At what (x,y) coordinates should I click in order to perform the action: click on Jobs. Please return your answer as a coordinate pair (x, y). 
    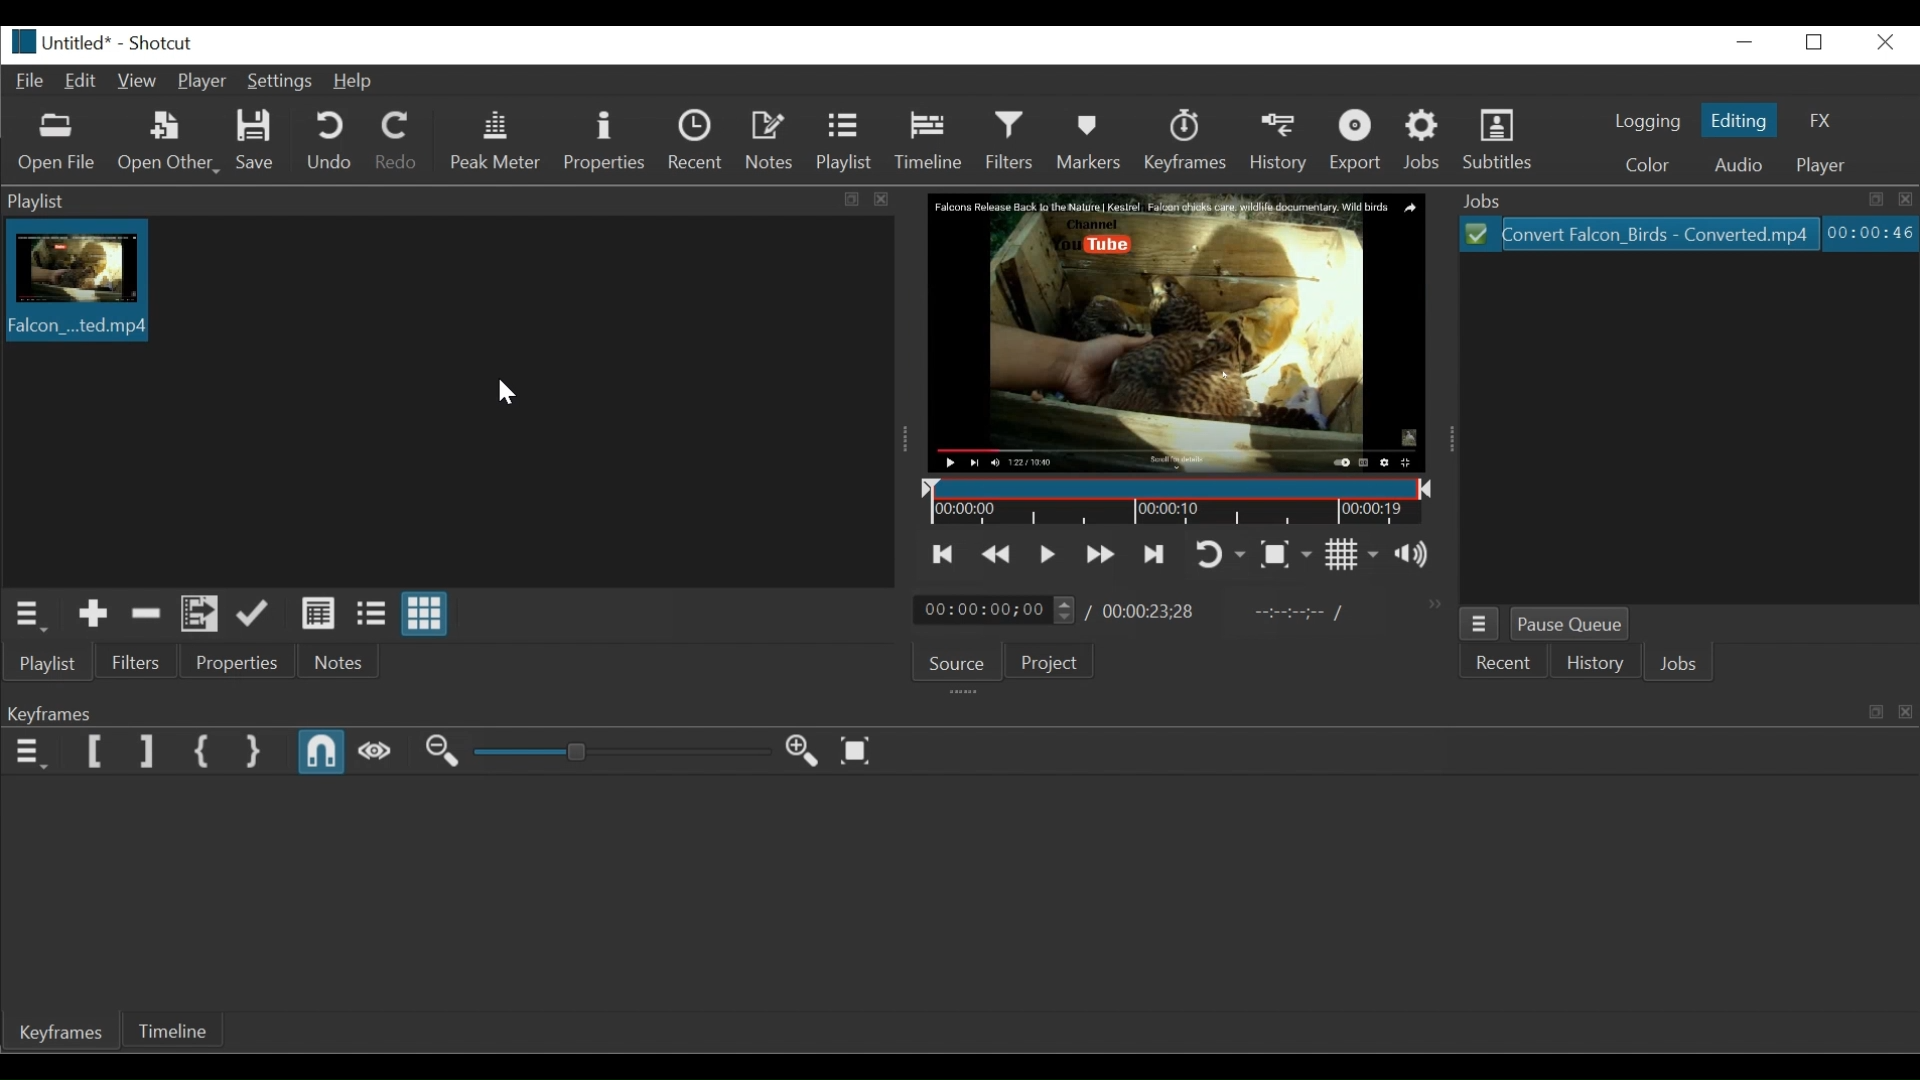
    Looking at the image, I should click on (1685, 200).